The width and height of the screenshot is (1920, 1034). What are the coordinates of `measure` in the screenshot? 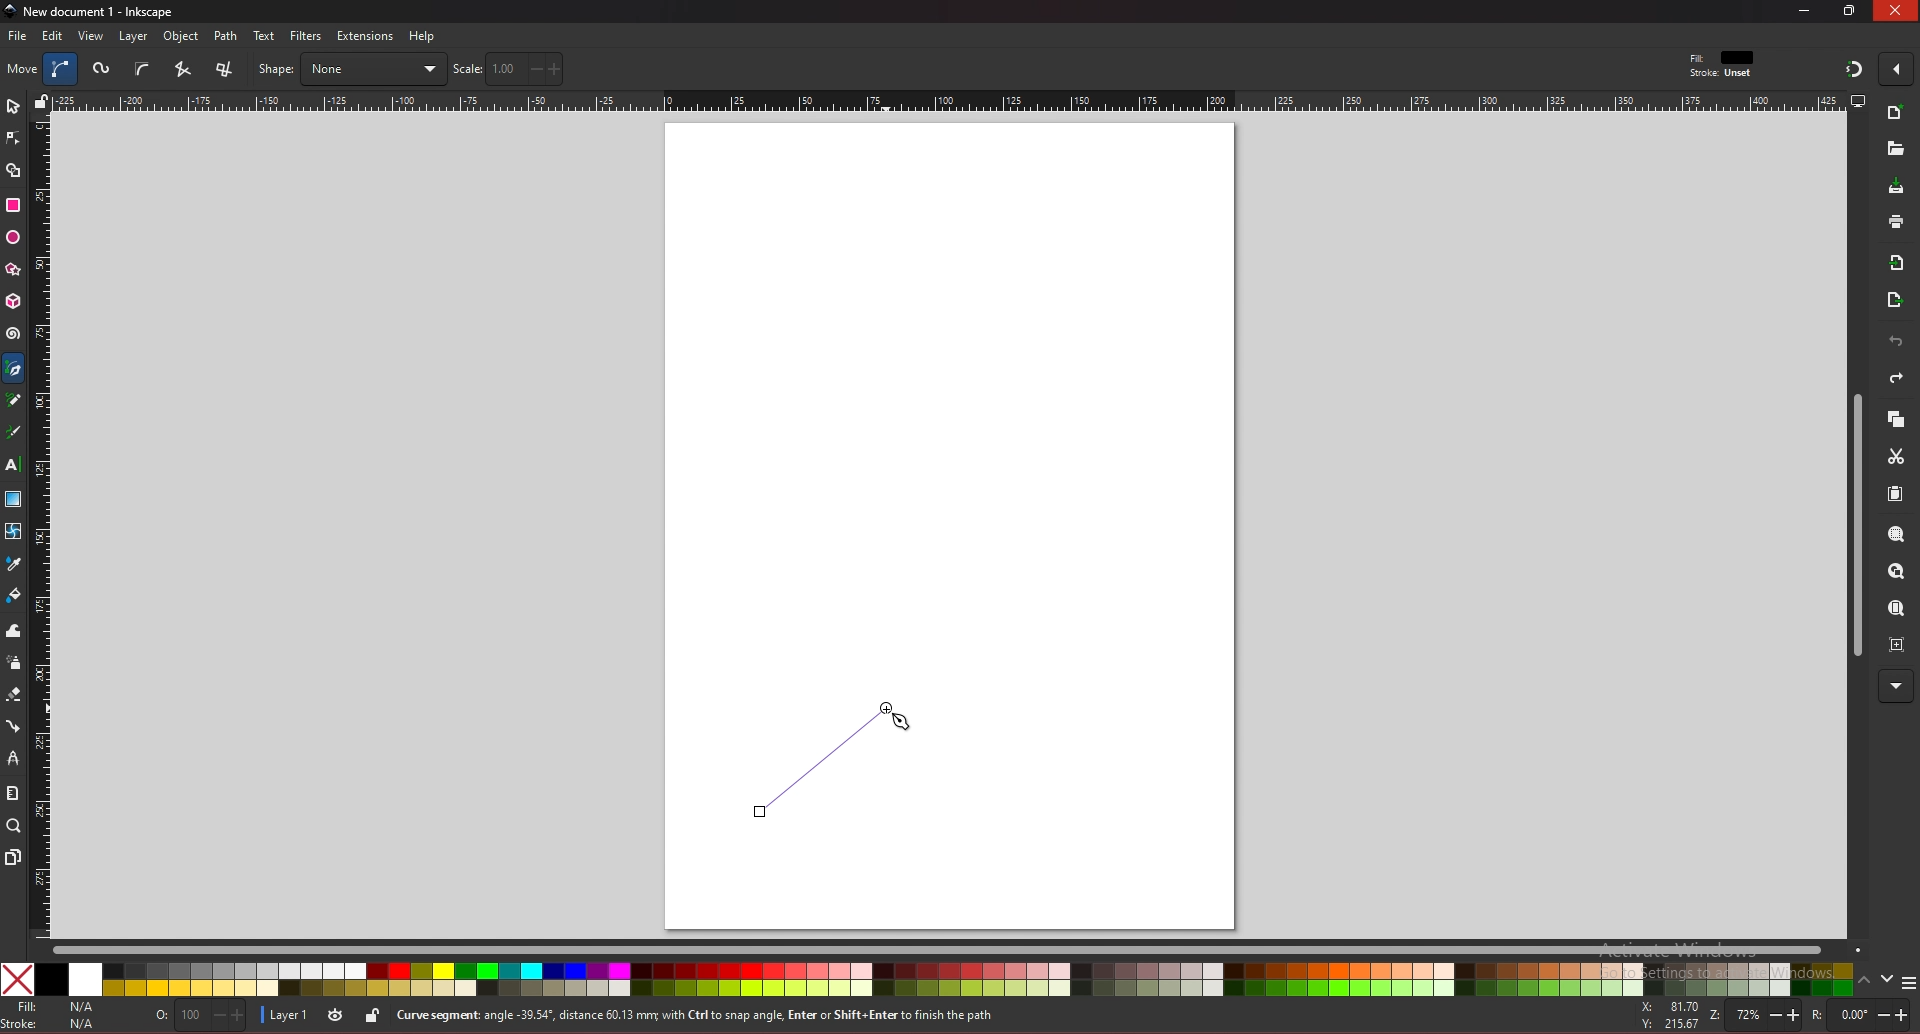 It's located at (12, 793).